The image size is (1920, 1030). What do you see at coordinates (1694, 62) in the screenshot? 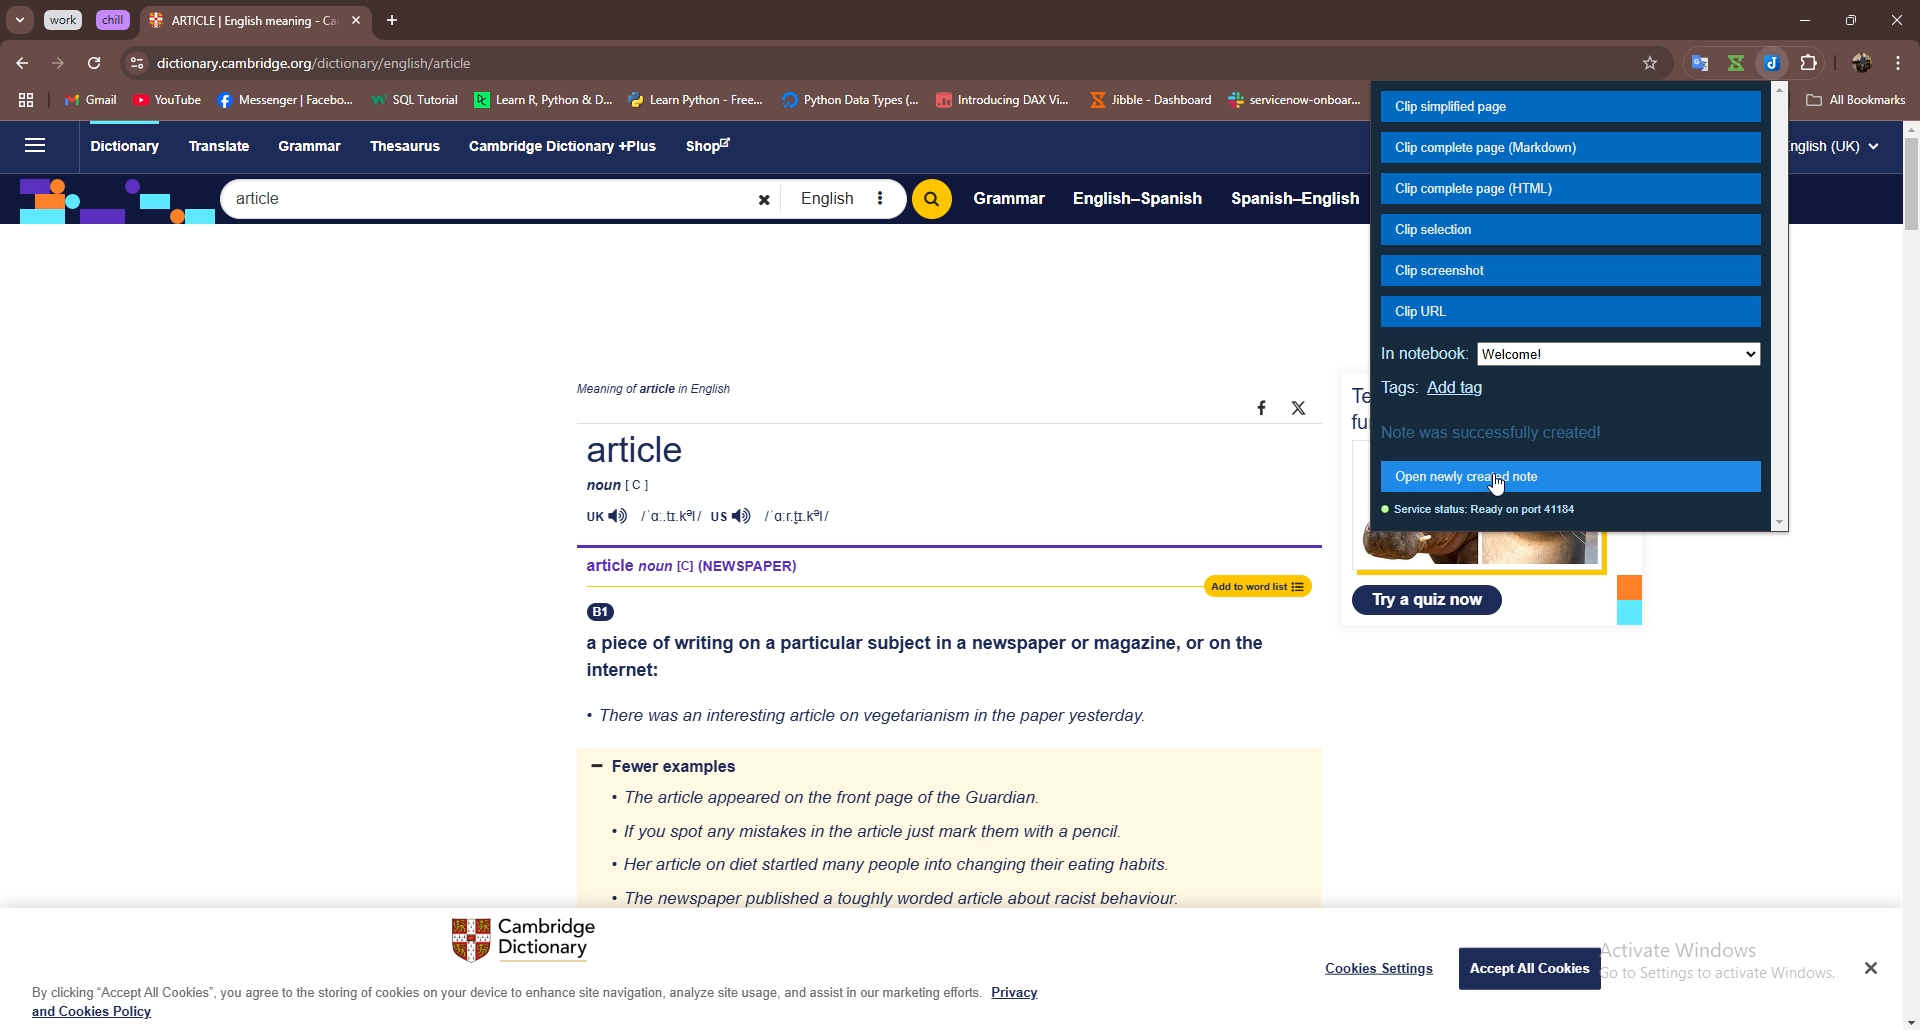
I see `favorites` at bounding box center [1694, 62].